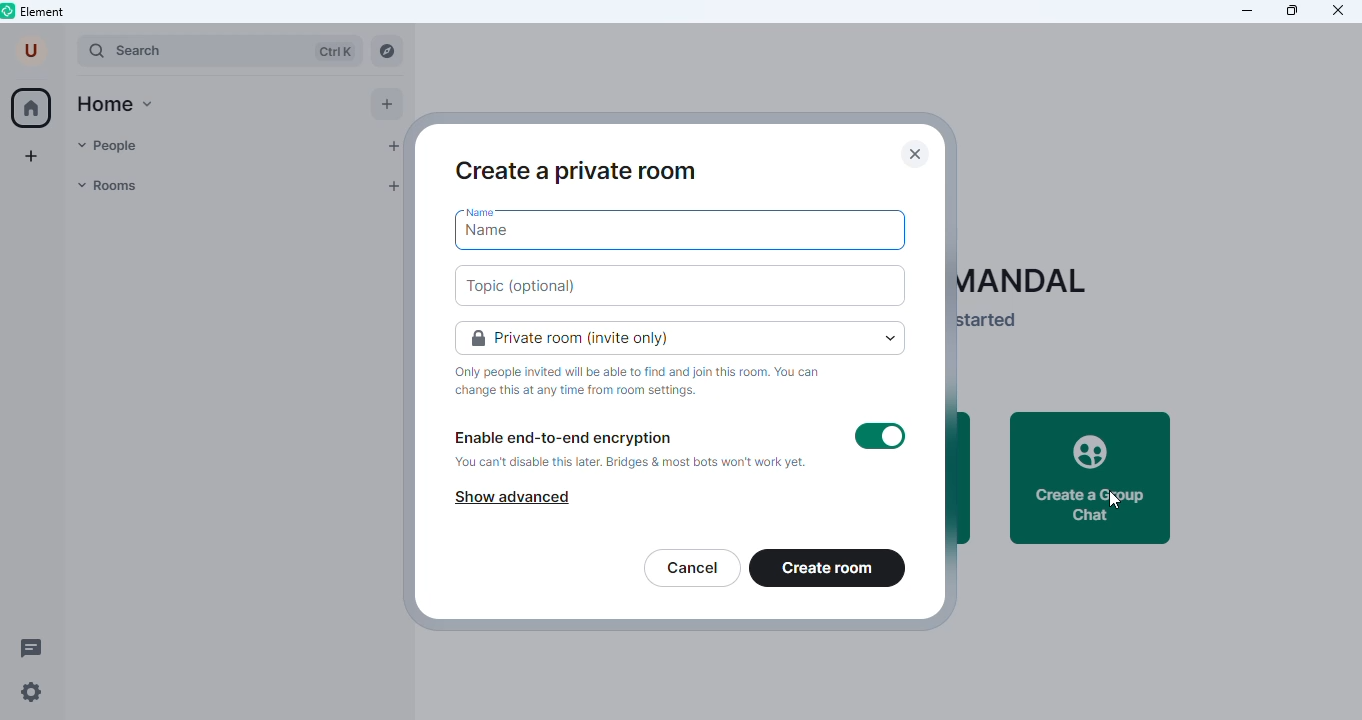  Describe the element at coordinates (32, 52) in the screenshot. I see `account` at that location.